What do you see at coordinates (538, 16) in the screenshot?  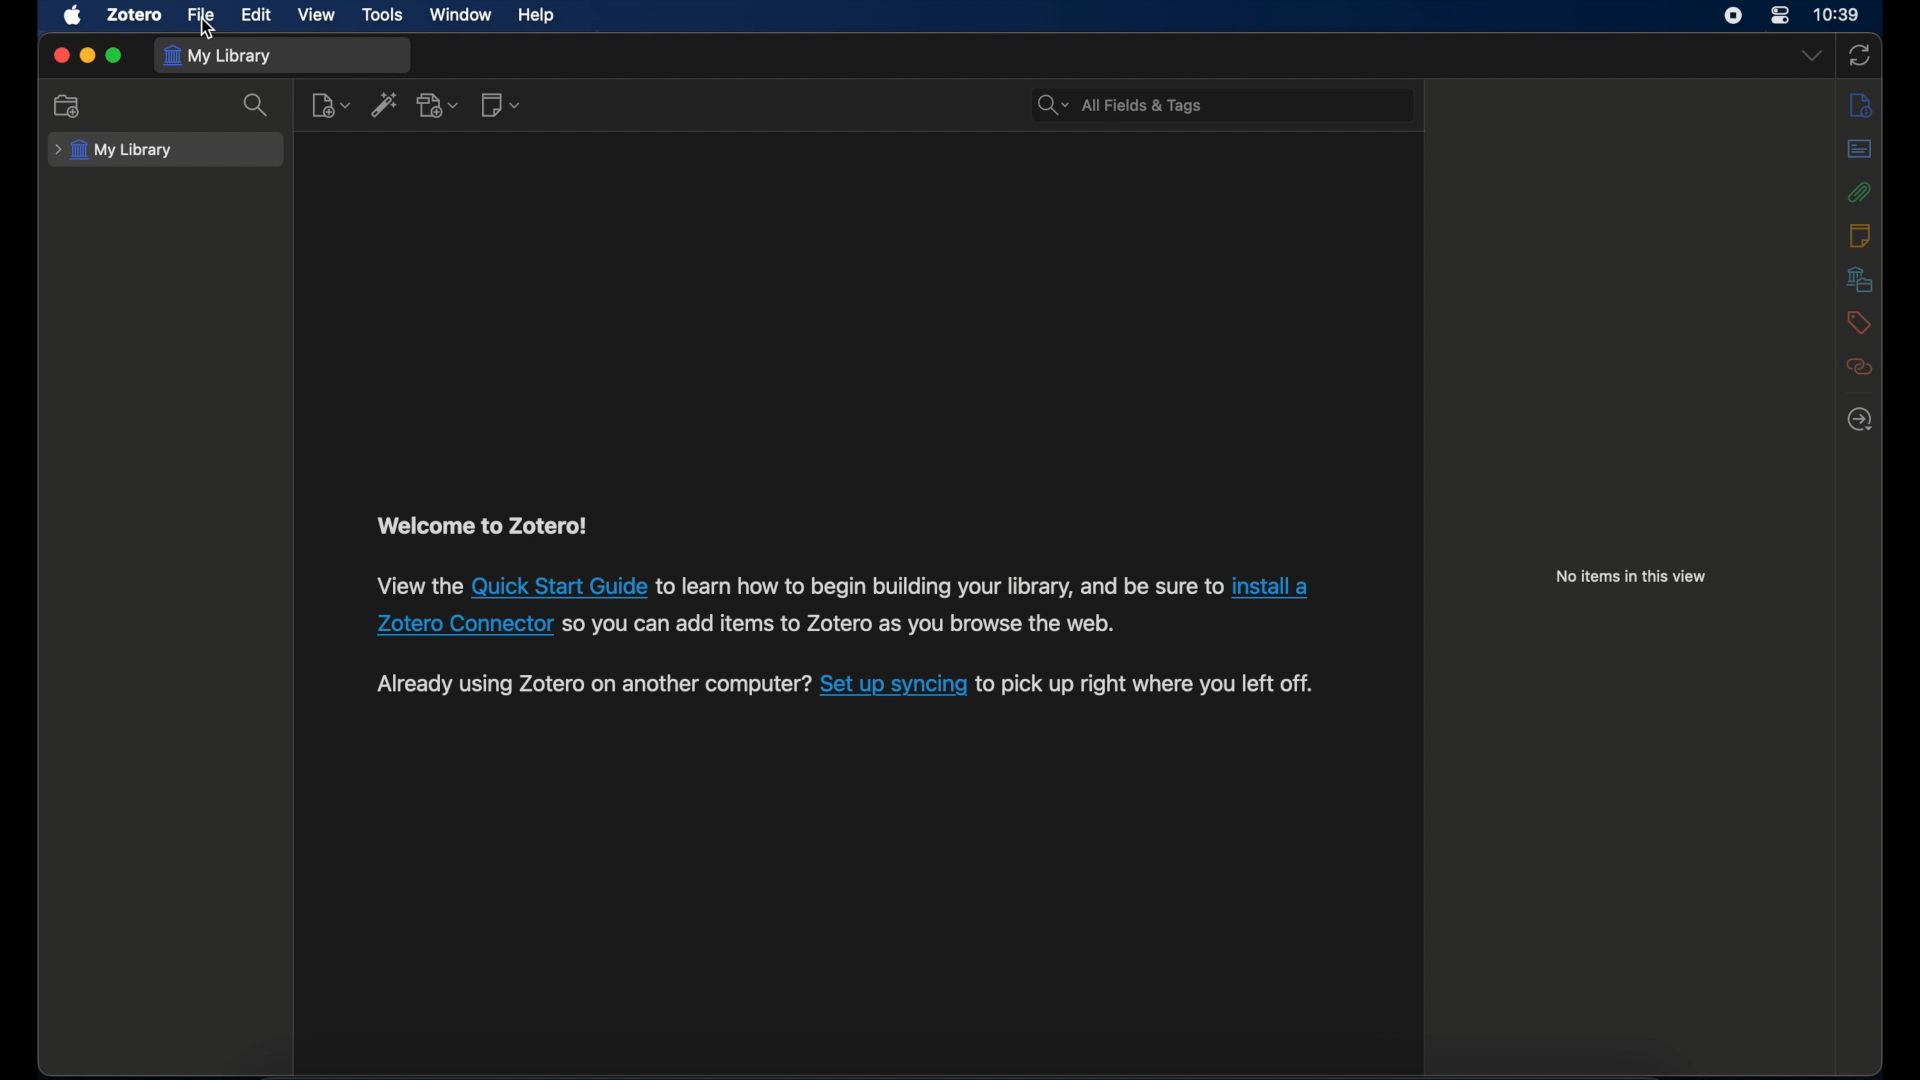 I see `help` at bounding box center [538, 16].